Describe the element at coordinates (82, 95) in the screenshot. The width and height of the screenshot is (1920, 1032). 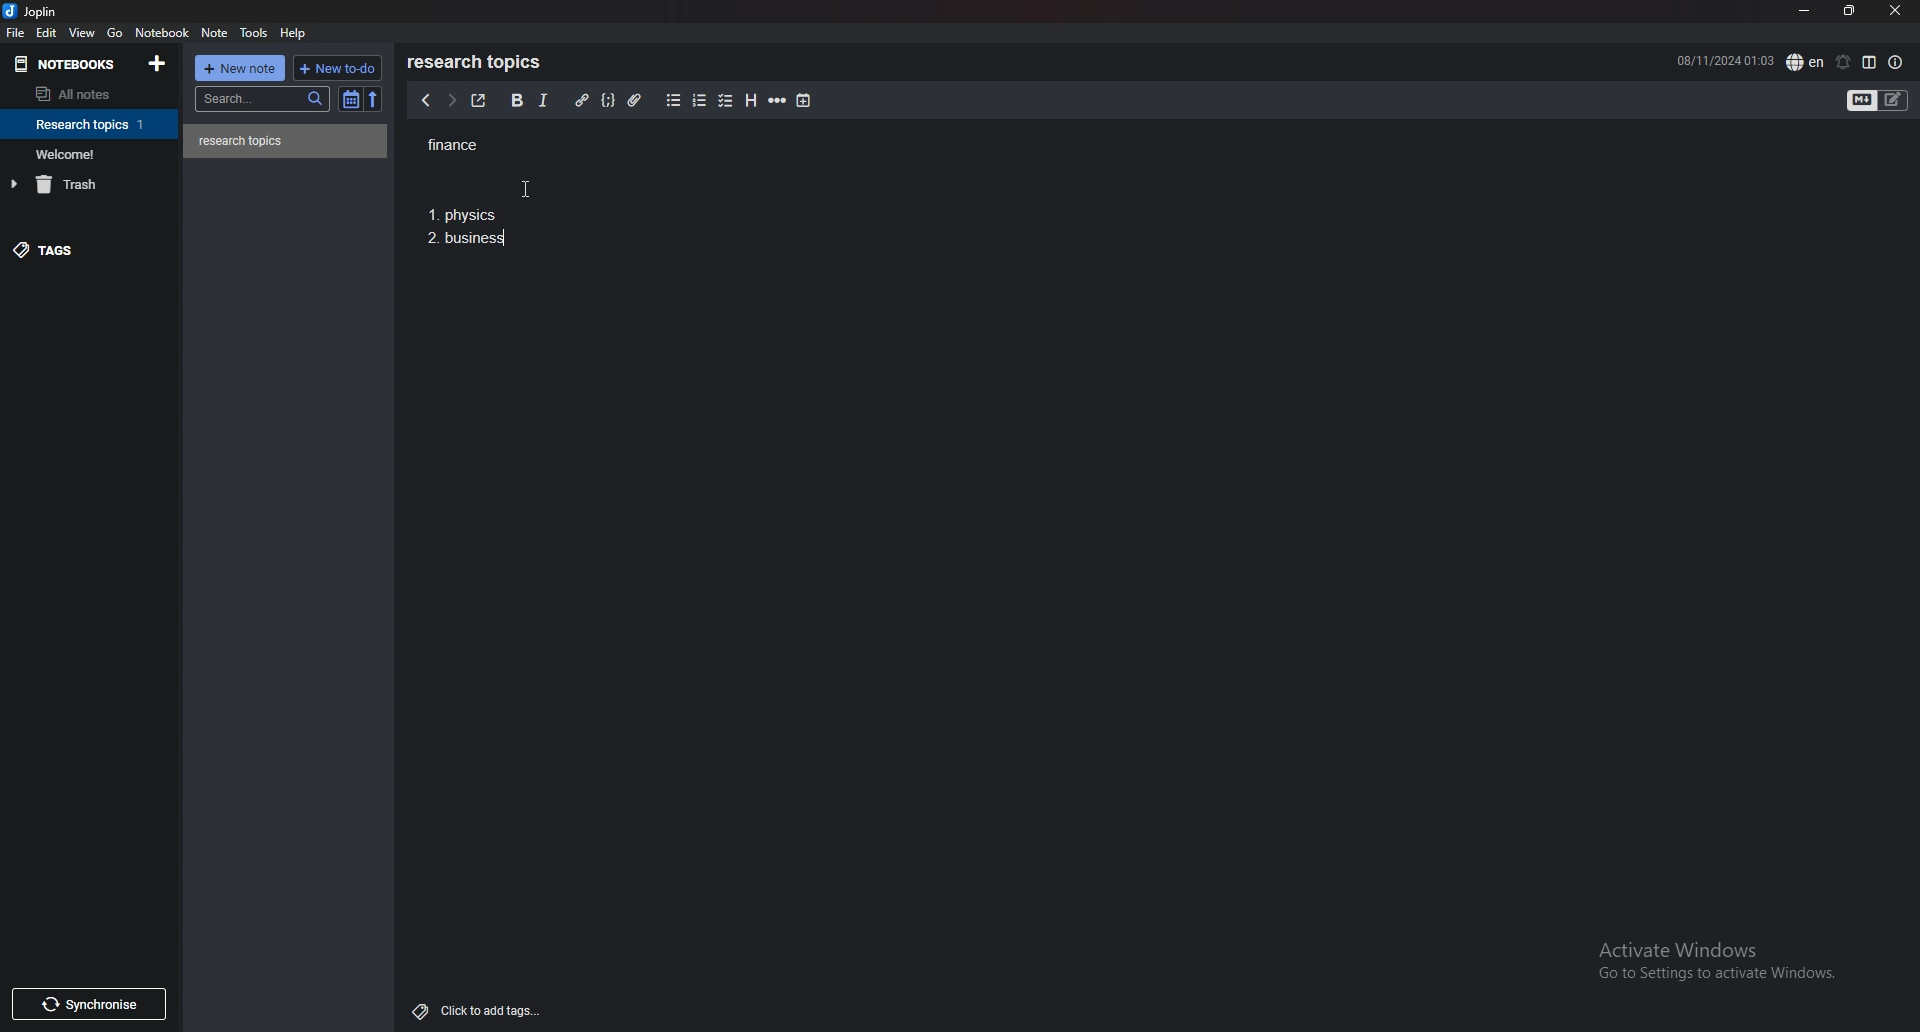
I see `all notes` at that location.